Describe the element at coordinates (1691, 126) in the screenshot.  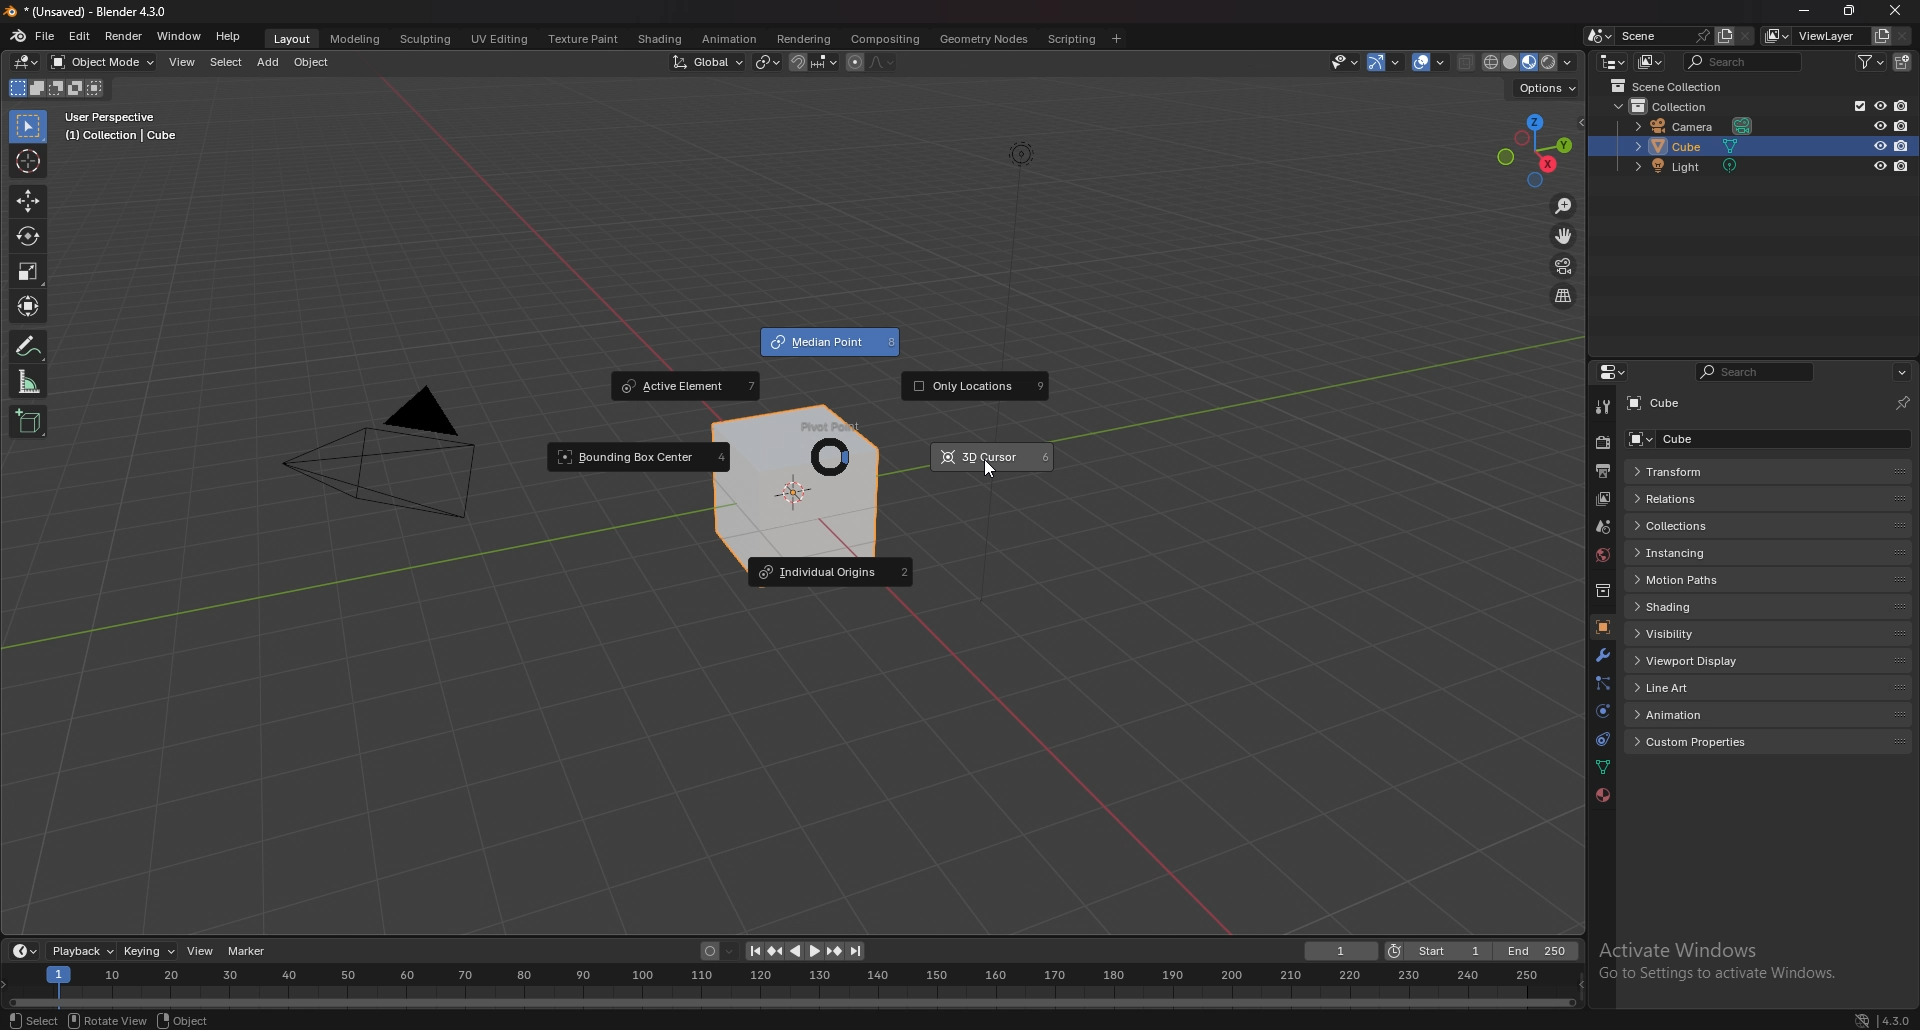
I see `camera` at that location.